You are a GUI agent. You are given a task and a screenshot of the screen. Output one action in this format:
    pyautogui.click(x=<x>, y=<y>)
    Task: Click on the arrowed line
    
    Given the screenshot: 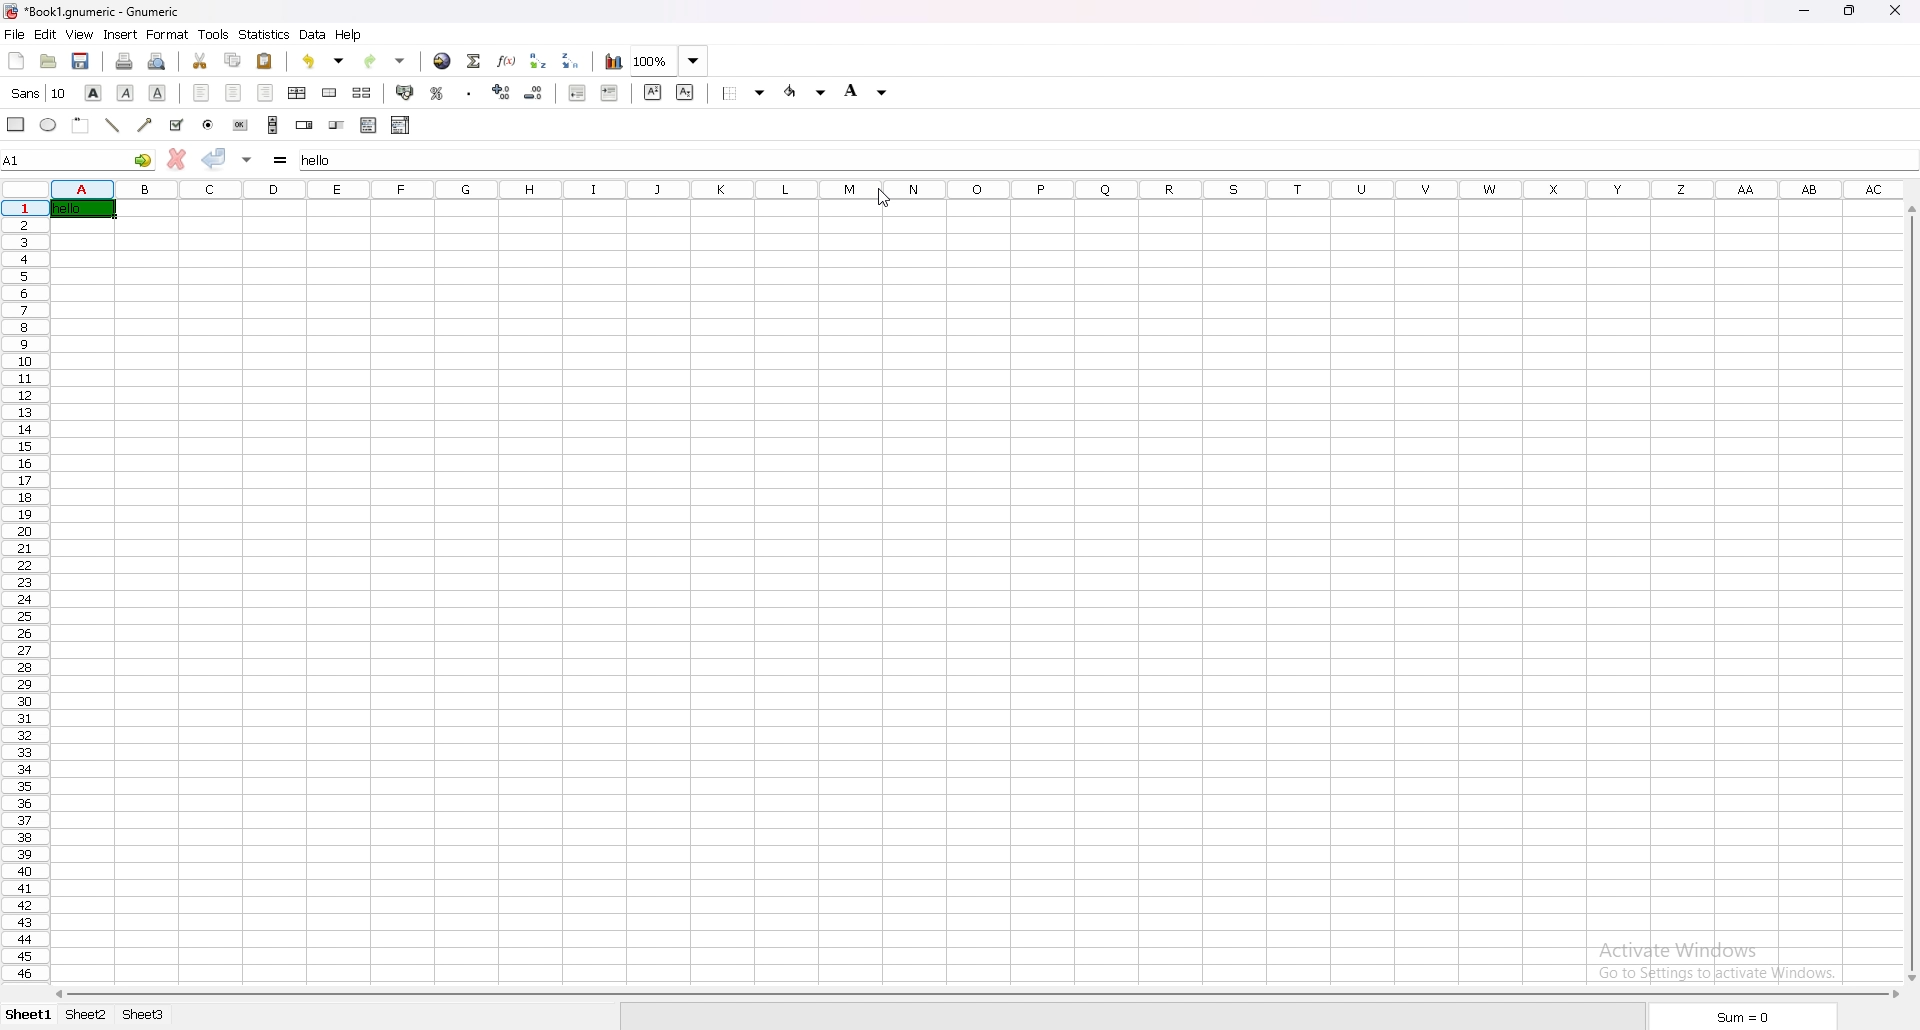 What is the action you would take?
    pyautogui.click(x=146, y=124)
    